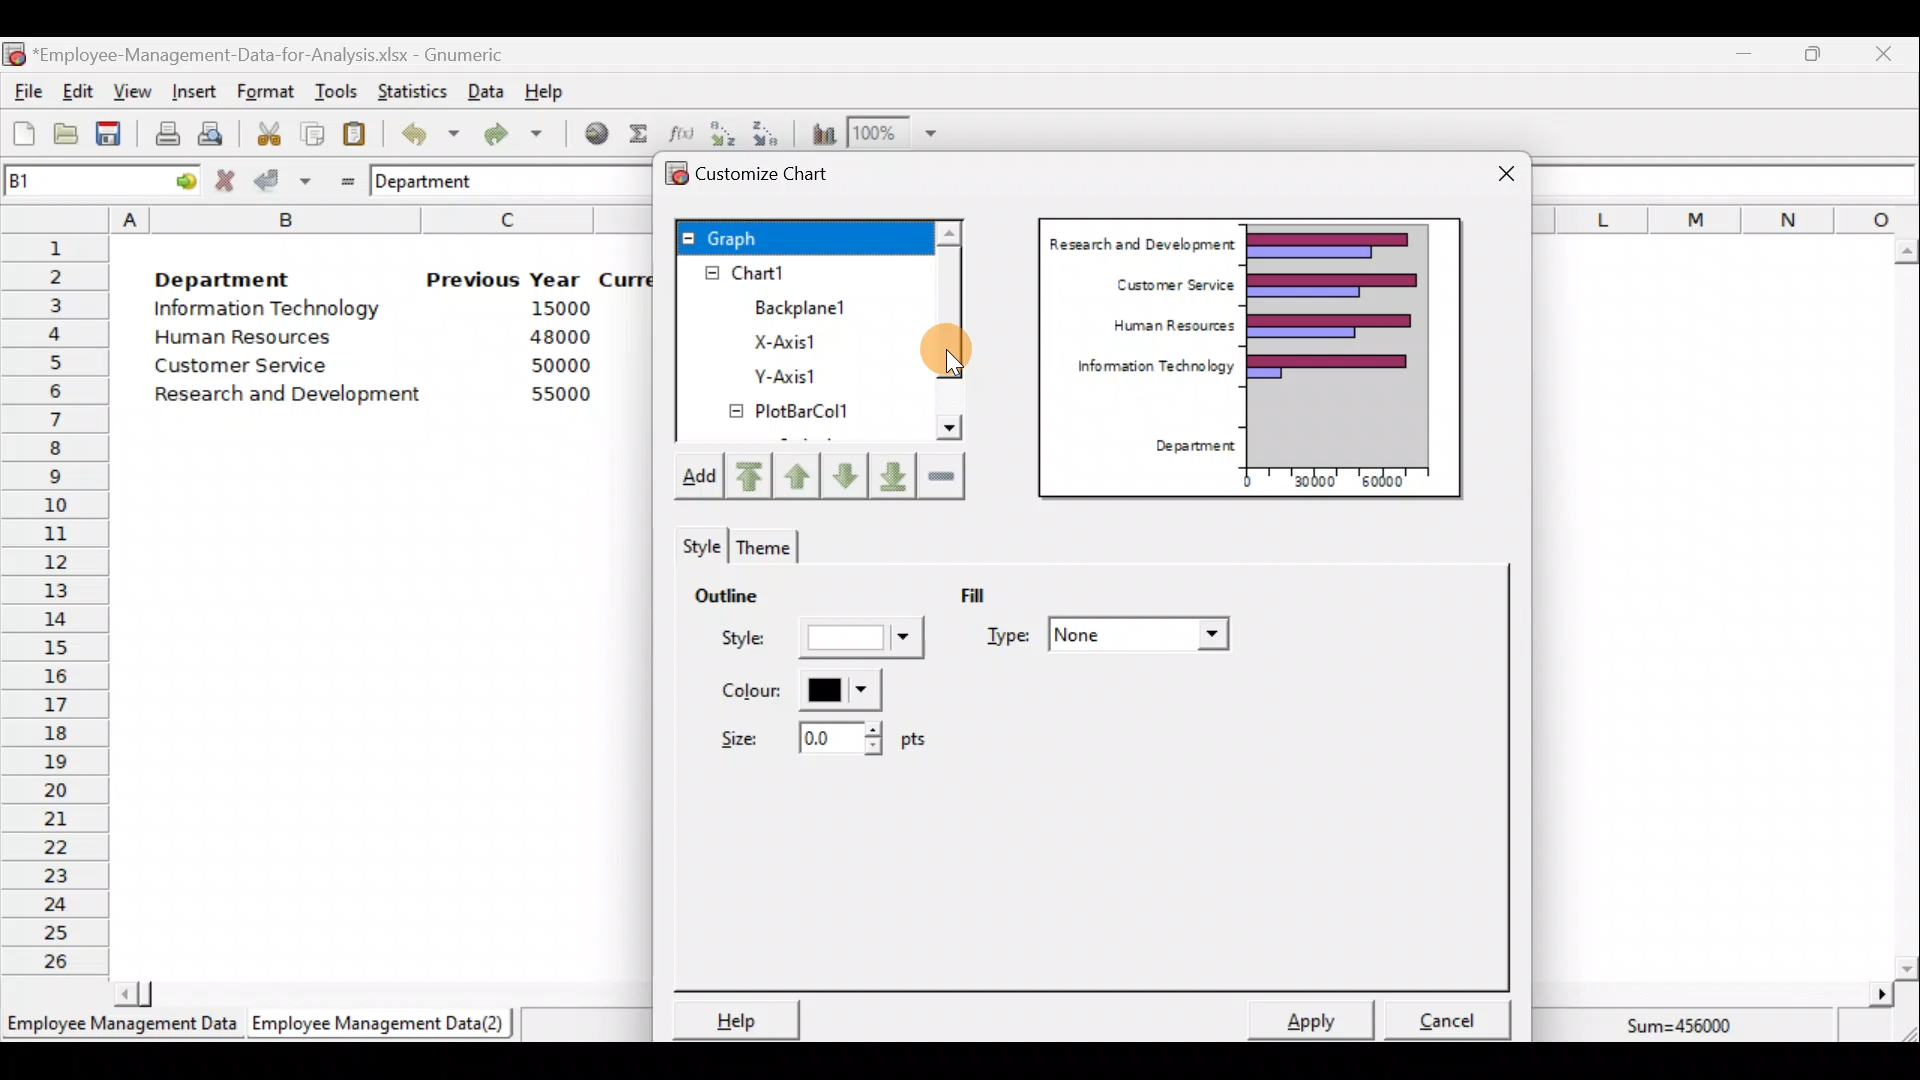 Image resolution: width=1920 pixels, height=1080 pixels. What do you see at coordinates (486, 91) in the screenshot?
I see `Data` at bounding box center [486, 91].